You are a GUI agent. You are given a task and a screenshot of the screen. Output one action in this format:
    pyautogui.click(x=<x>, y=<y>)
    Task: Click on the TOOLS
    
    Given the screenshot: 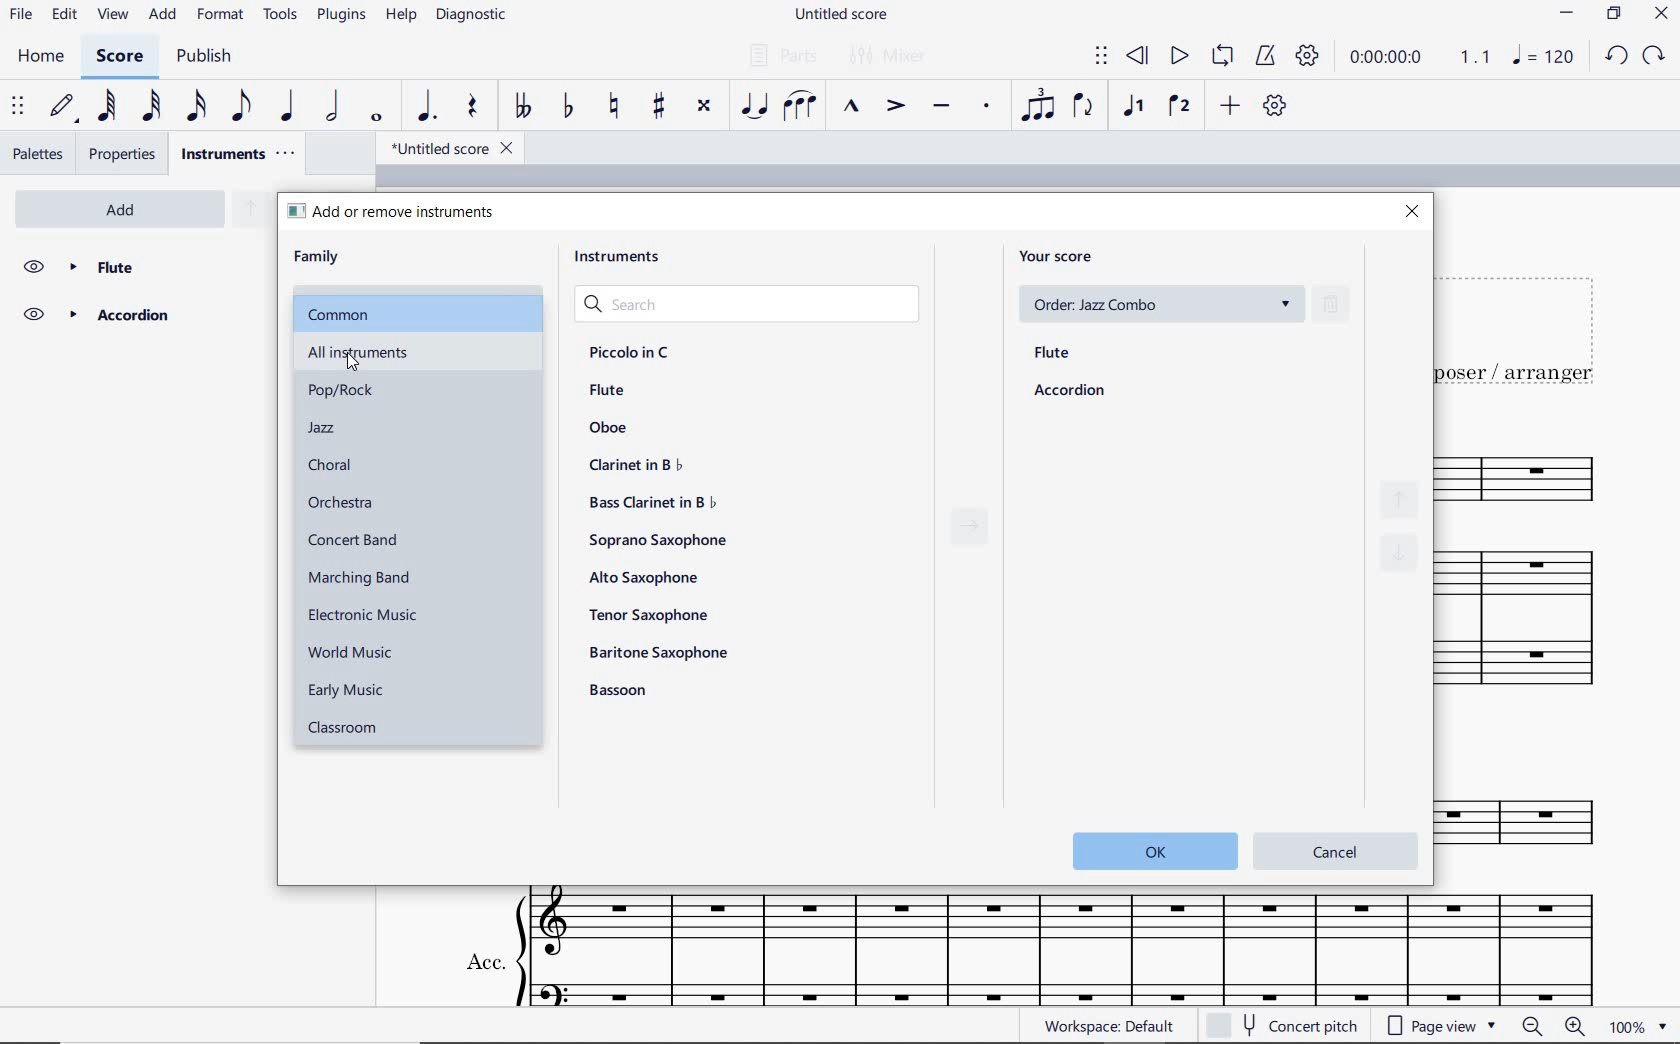 What is the action you would take?
    pyautogui.click(x=281, y=15)
    